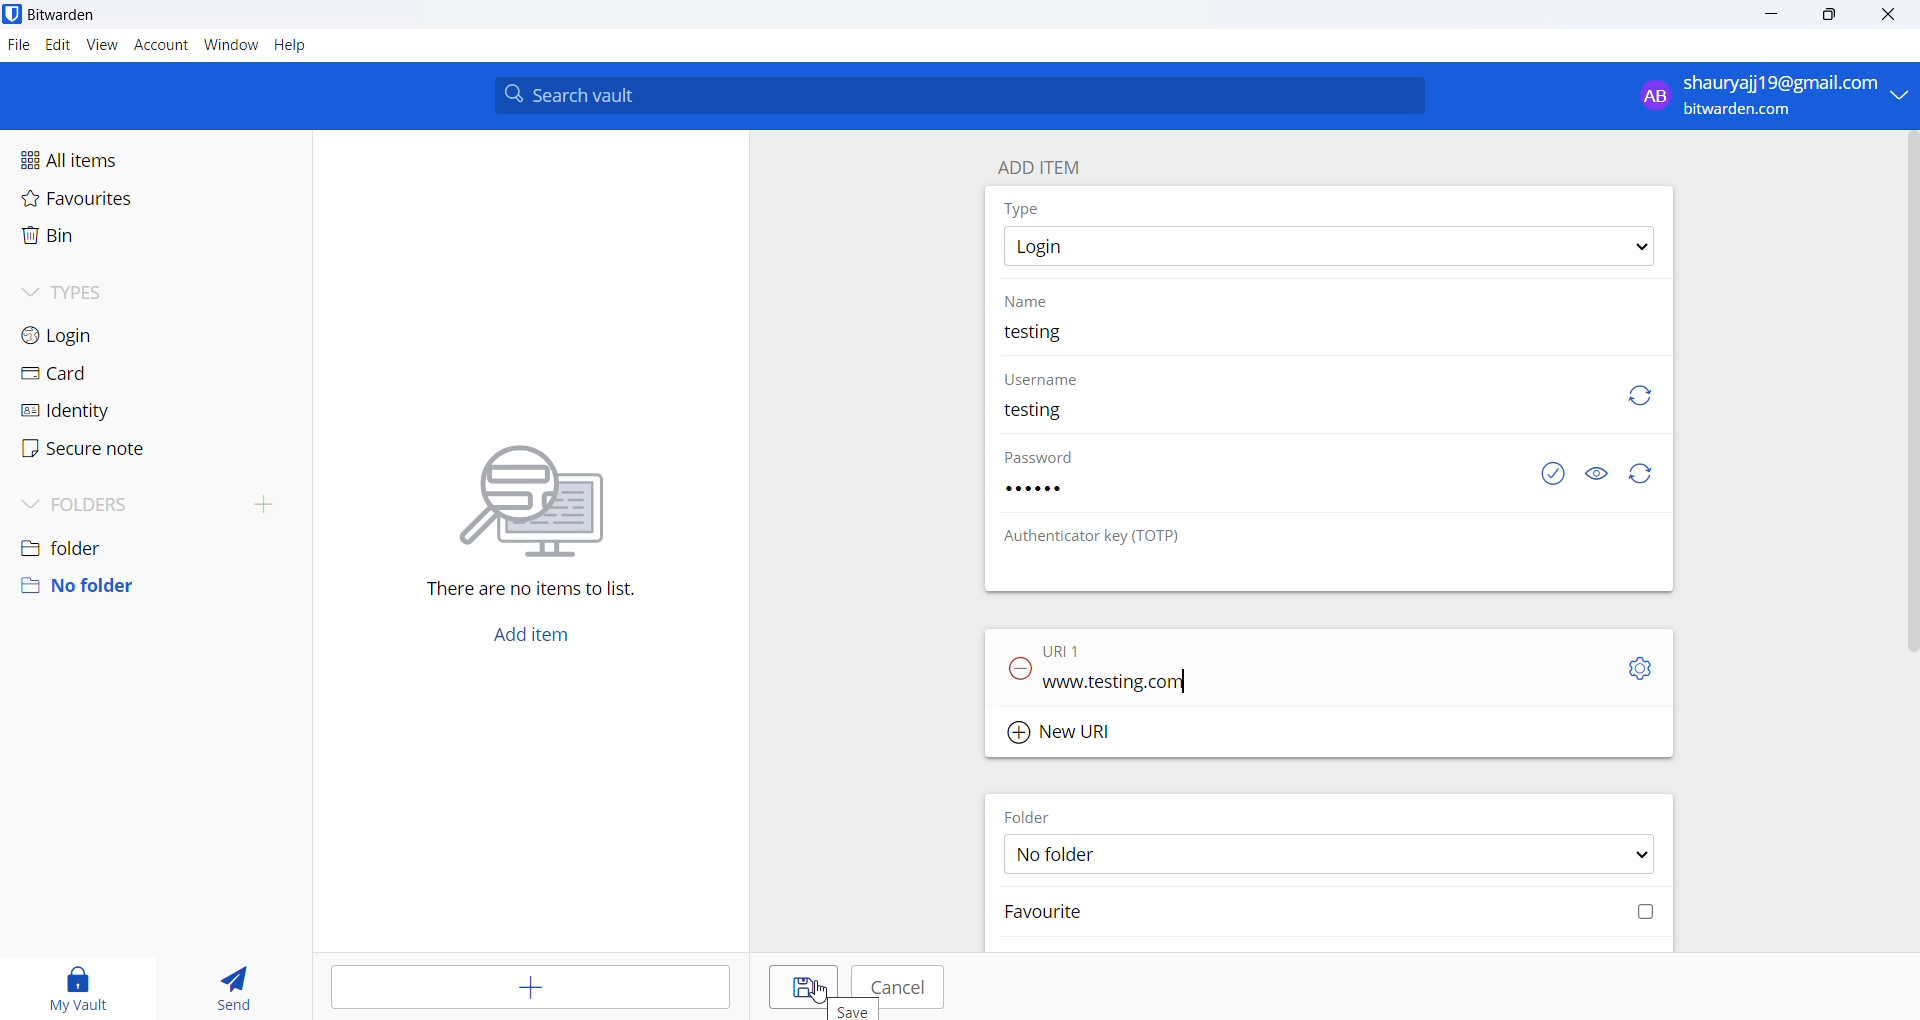 This screenshot has height=1020, width=1920. What do you see at coordinates (1023, 208) in the screenshot?
I see `type heading` at bounding box center [1023, 208].